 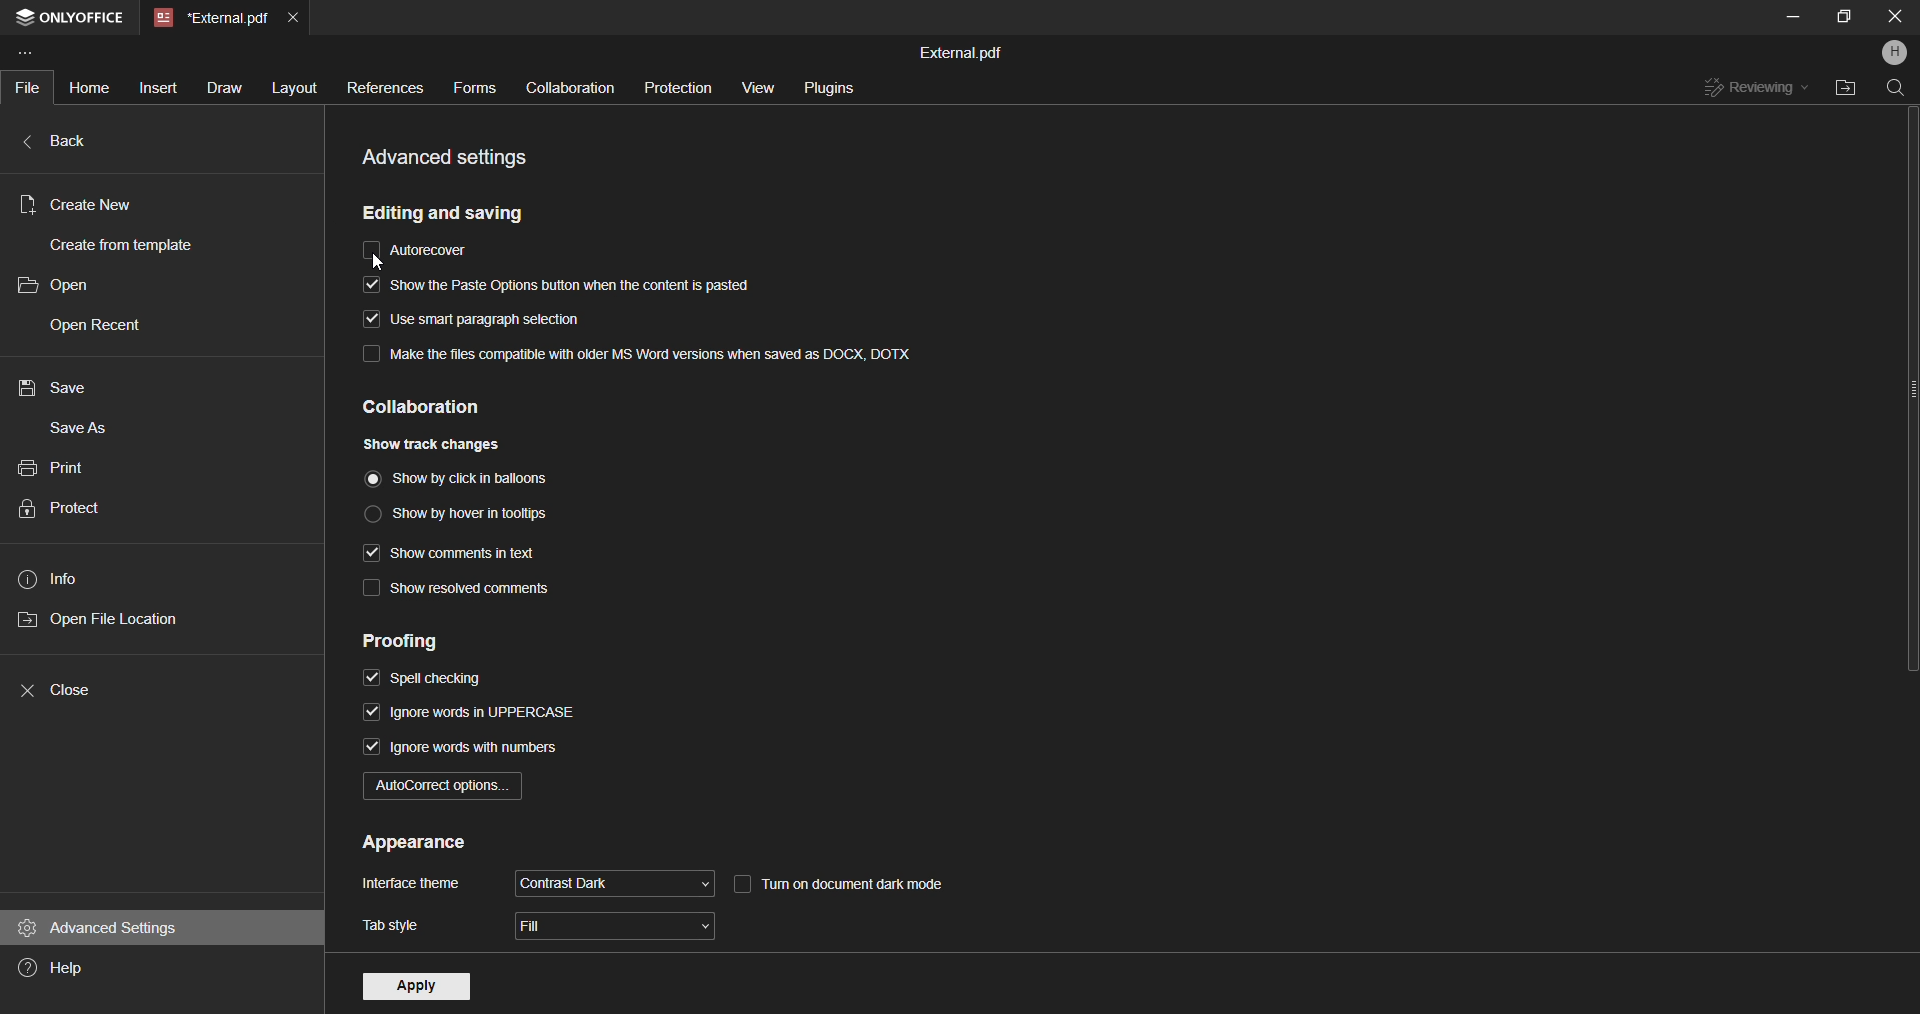 I want to click on back, so click(x=77, y=143).